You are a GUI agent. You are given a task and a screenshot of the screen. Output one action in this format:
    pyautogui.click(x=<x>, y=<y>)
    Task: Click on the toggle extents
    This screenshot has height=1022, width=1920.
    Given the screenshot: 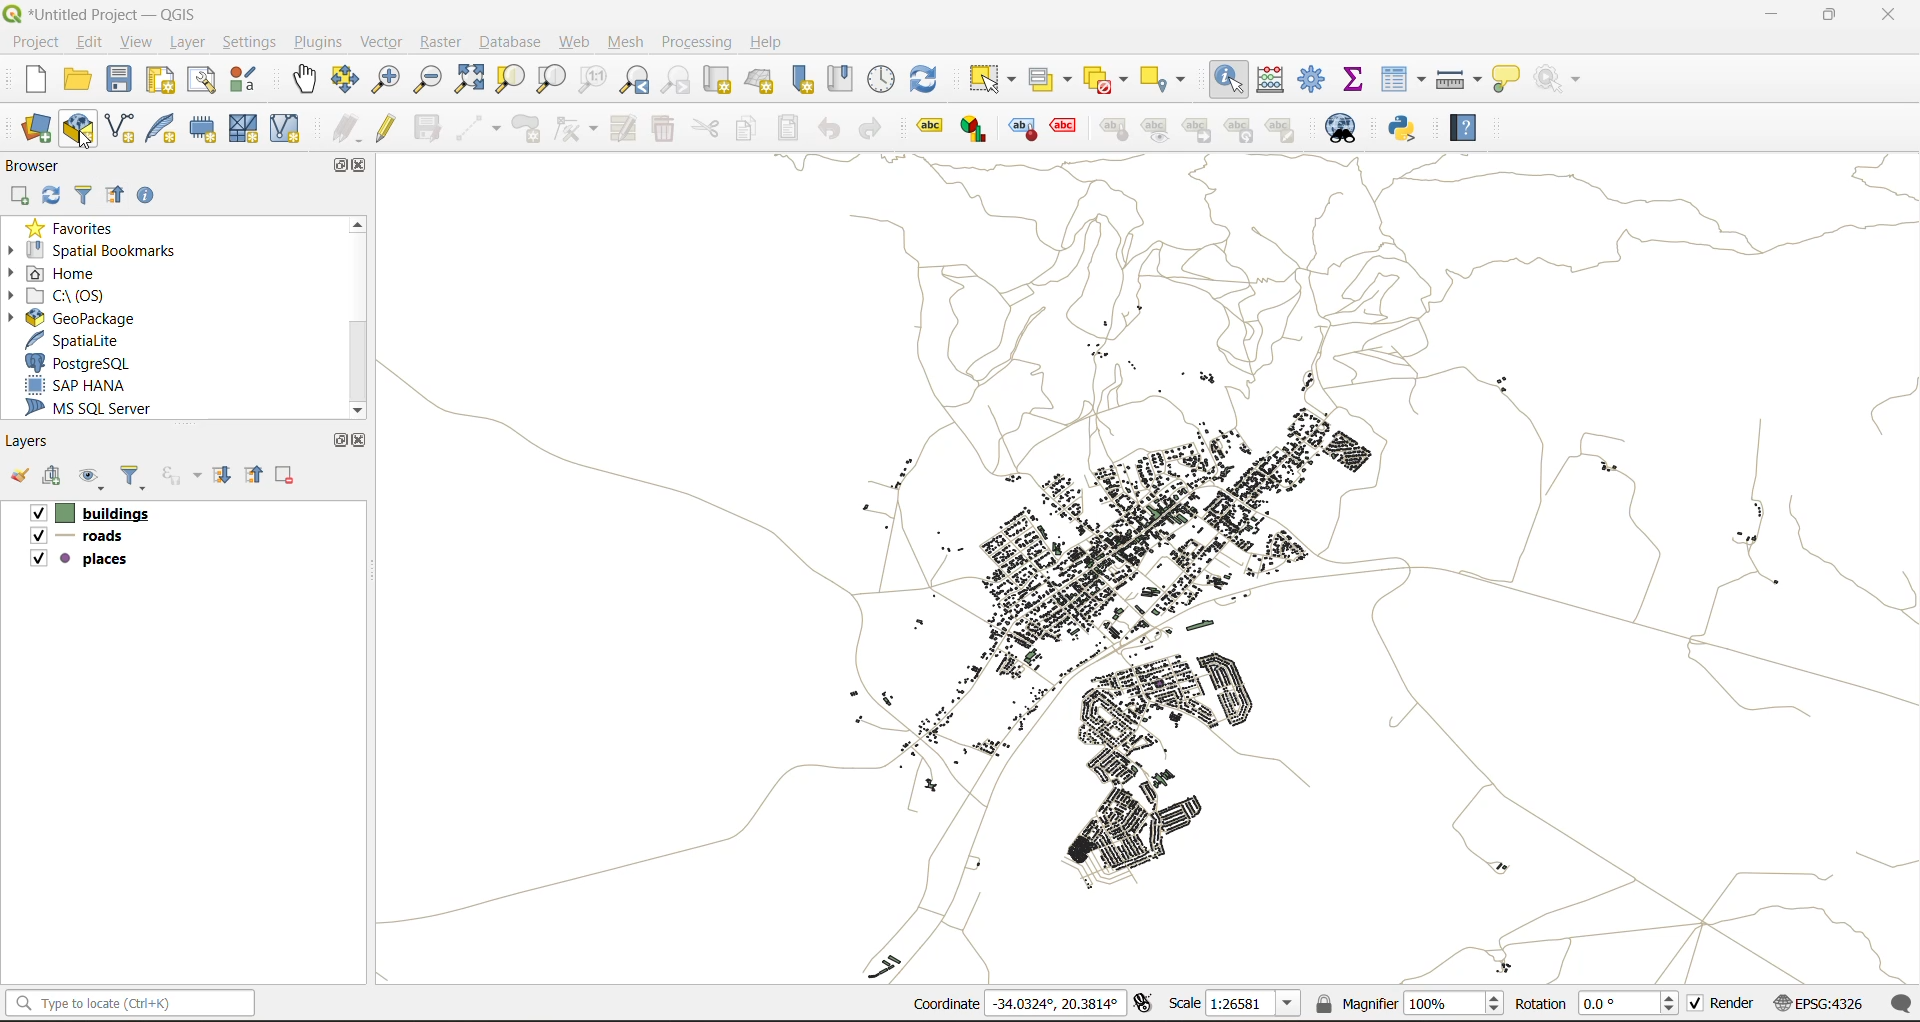 What is the action you would take?
    pyautogui.click(x=1145, y=1005)
    